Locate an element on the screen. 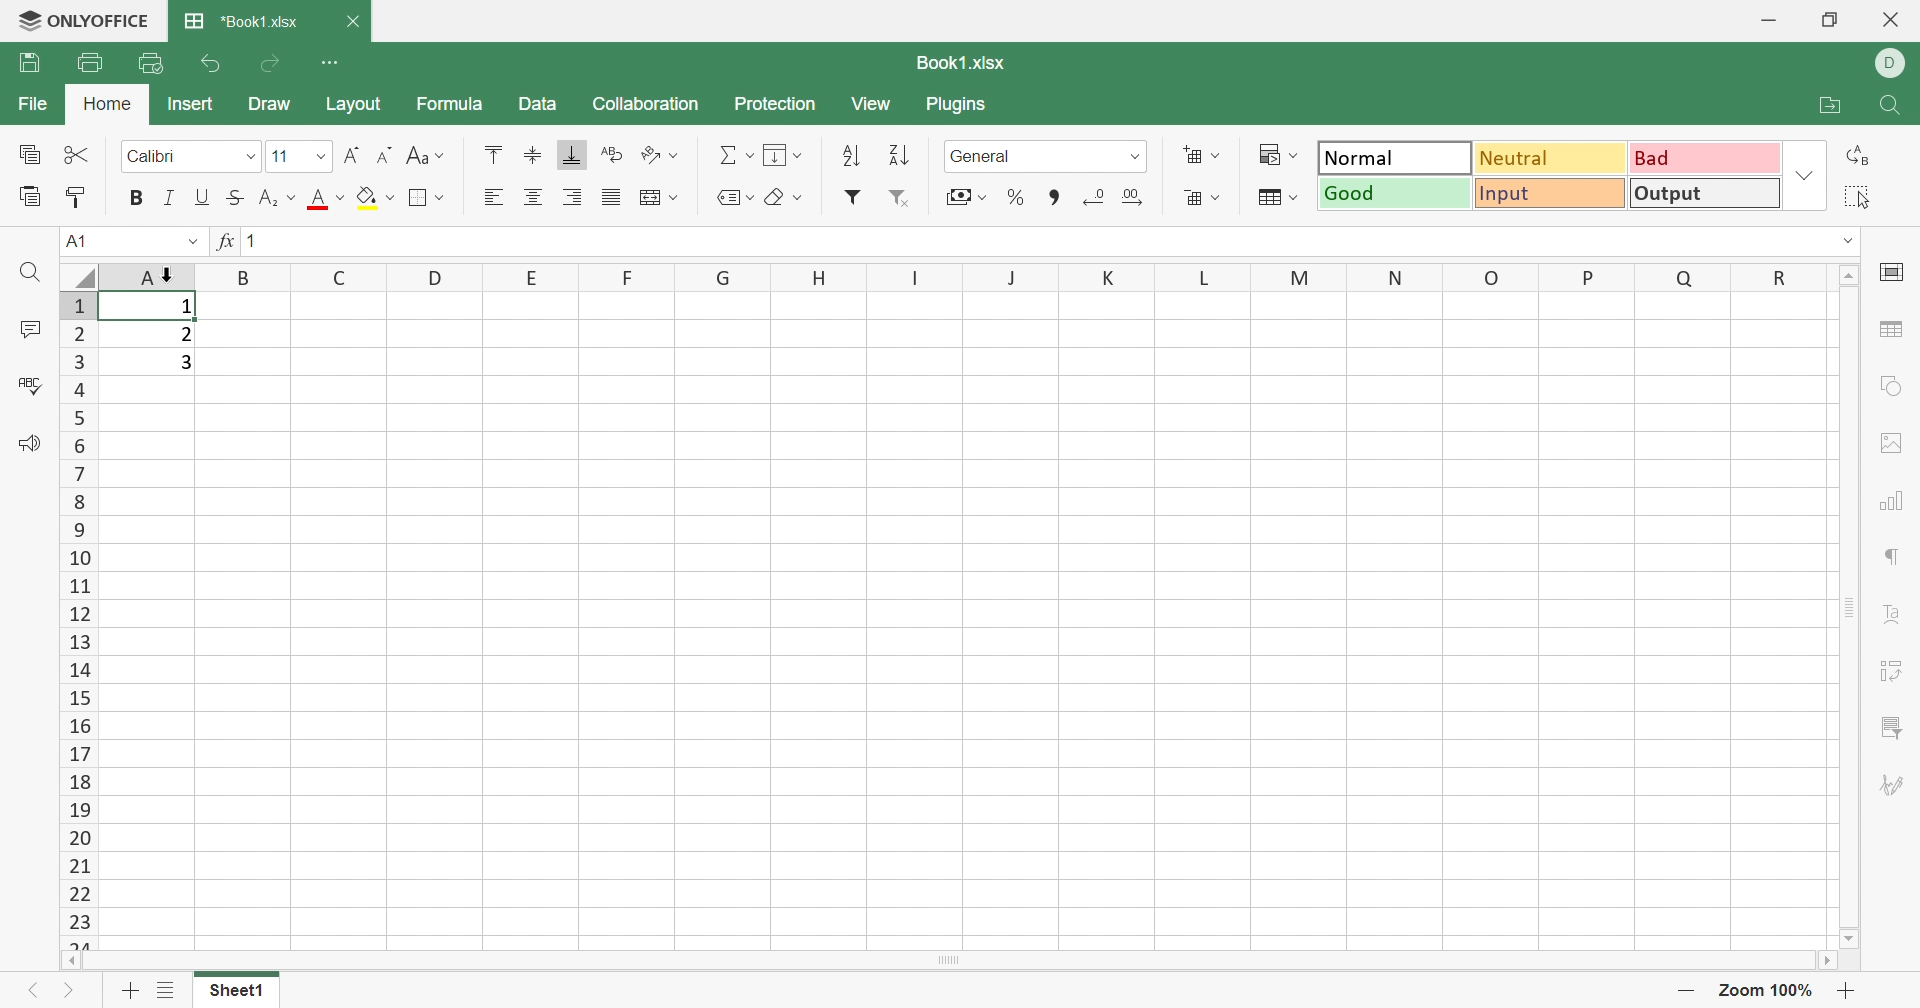 The height and width of the screenshot is (1008, 1920). Input is located at coordinates (1551, 193).